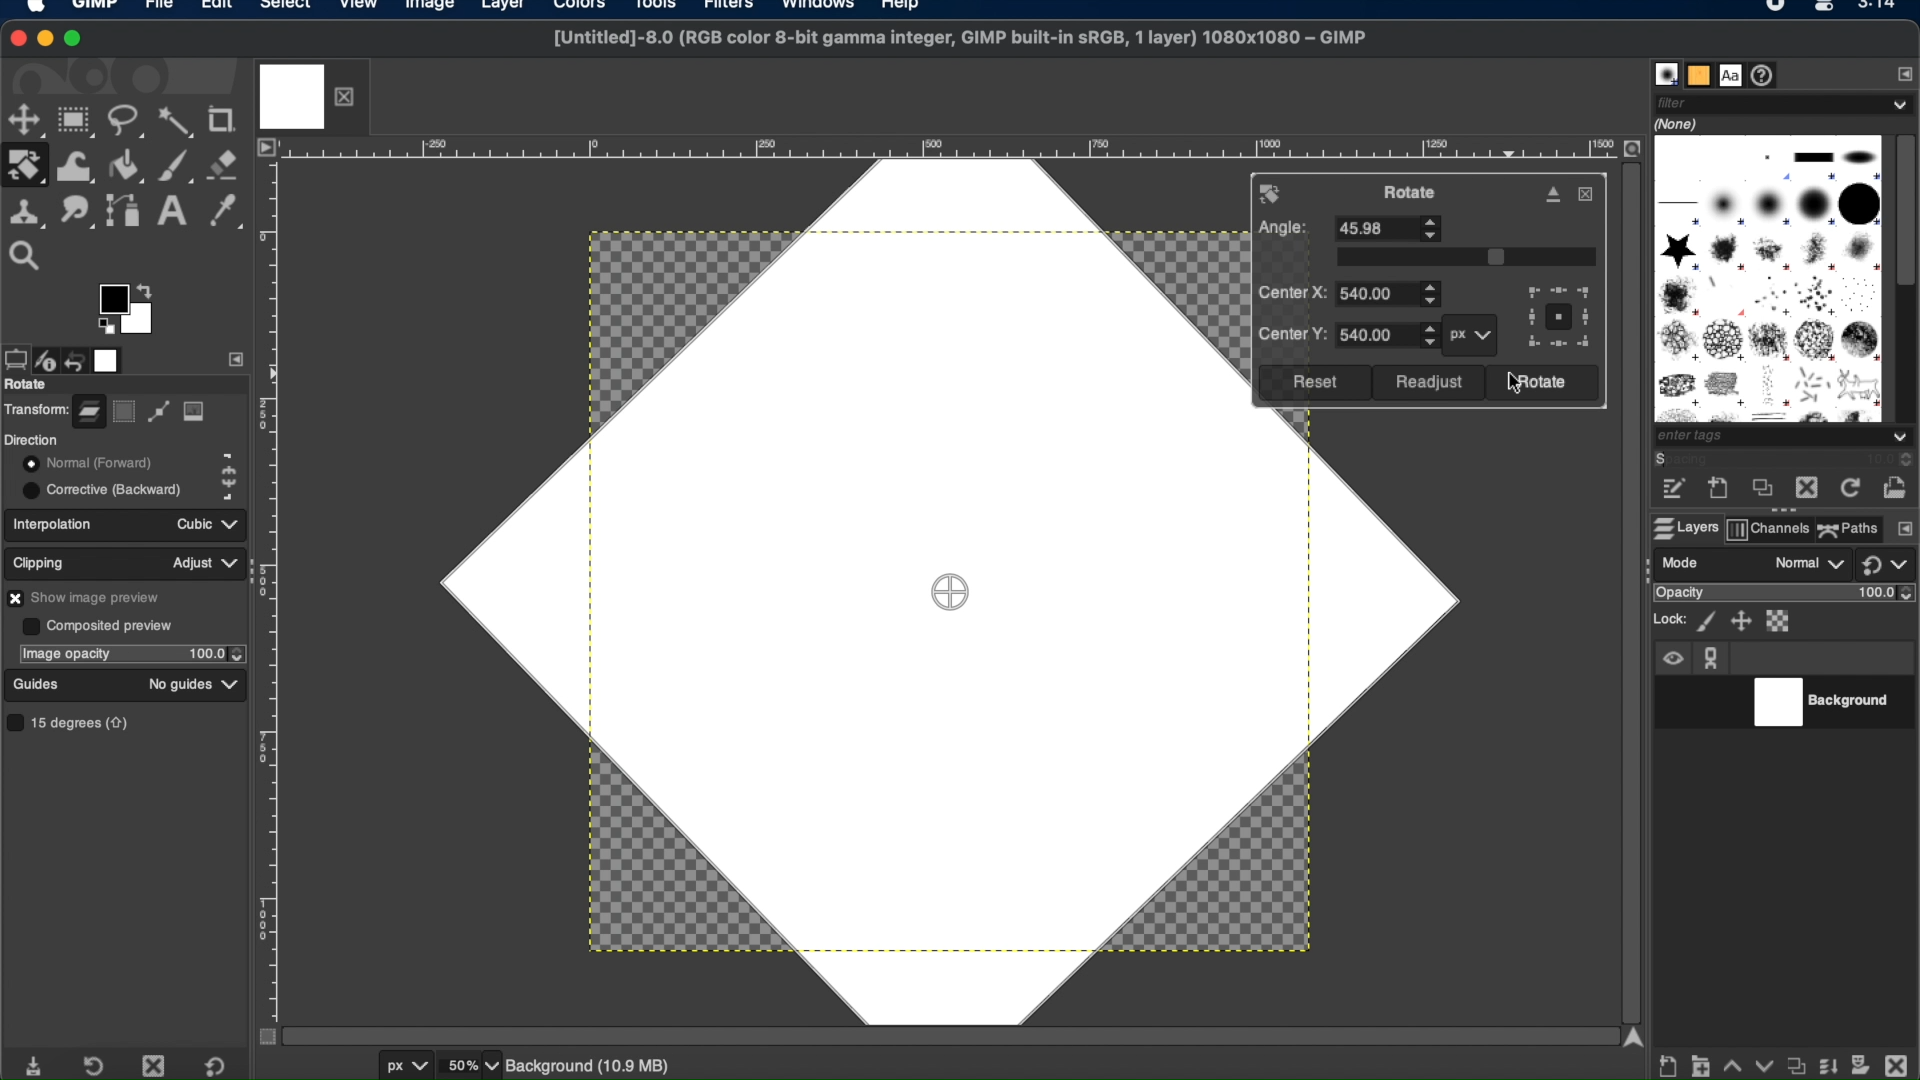  Describe the element at coordinates (1467, 335) in the screenshot. I see `px` at that location.